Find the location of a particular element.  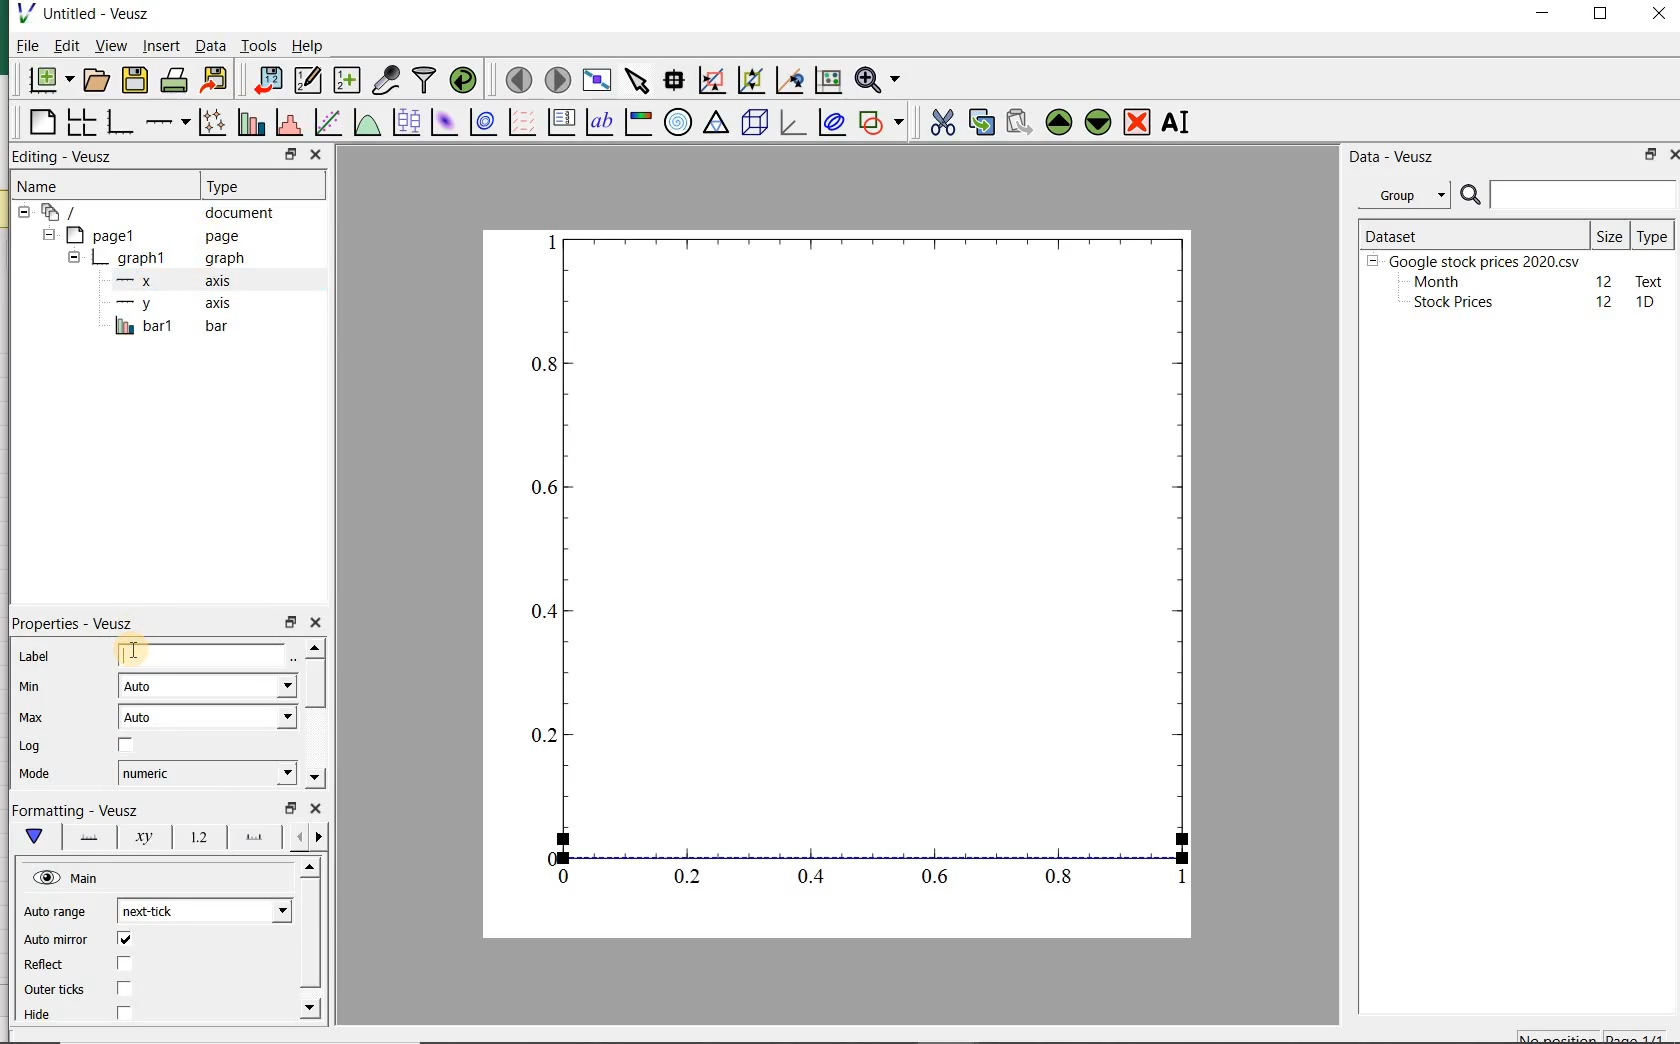

Edit is located at coordinates (65, 45).